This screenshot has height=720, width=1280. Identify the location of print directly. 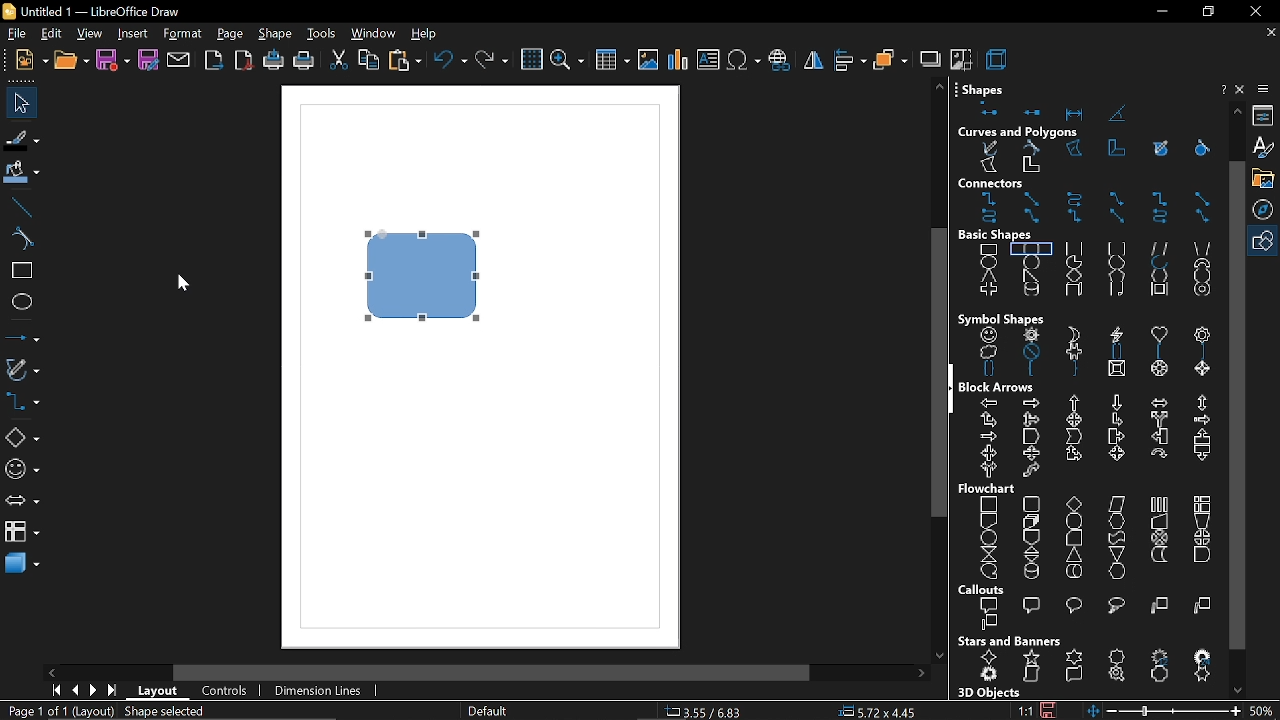
(272, 61).